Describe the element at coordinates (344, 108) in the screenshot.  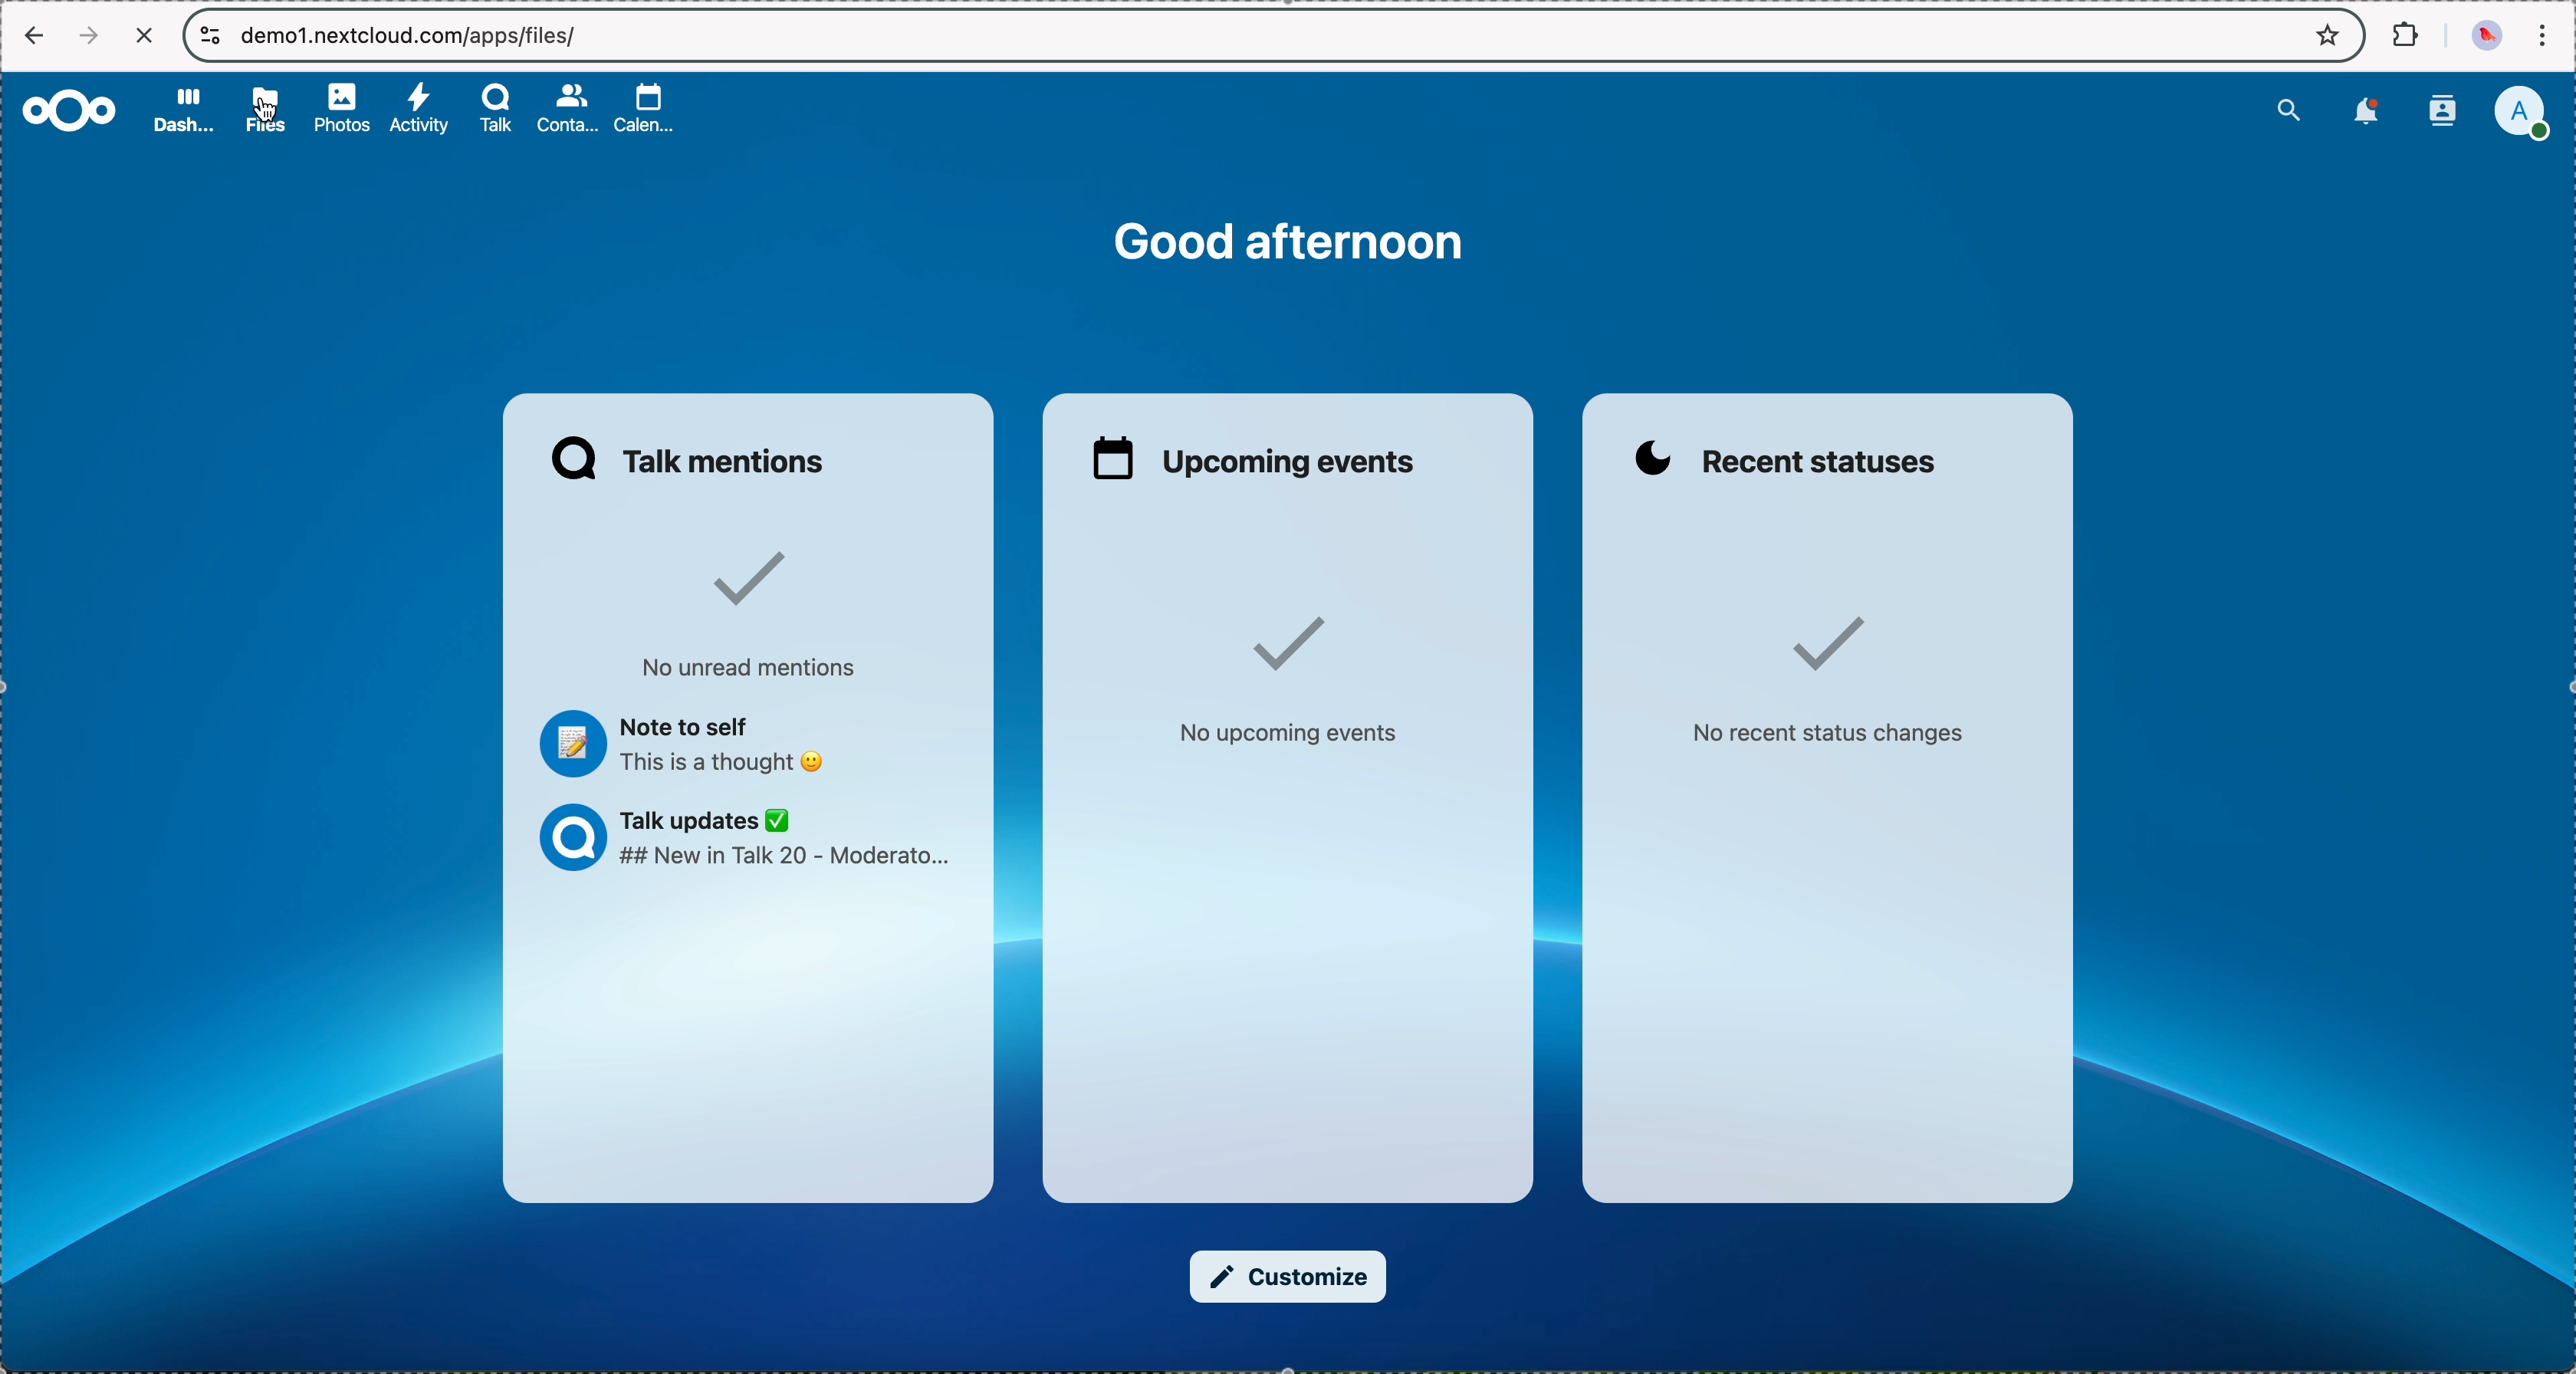
I see `photos` at that location.